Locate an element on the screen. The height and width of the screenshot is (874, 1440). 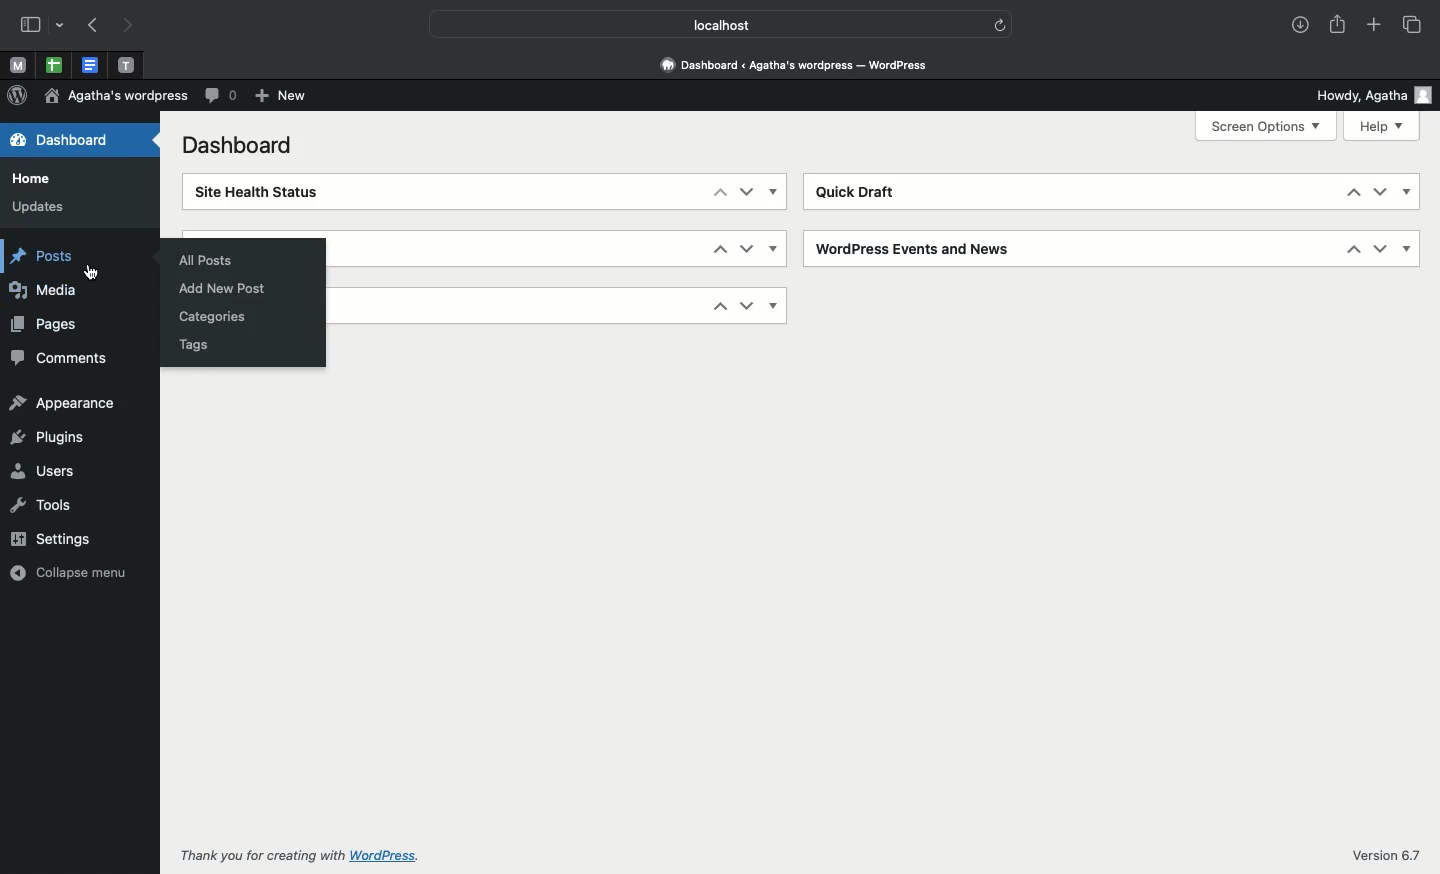
Sidebar is located at coordinates (29, 24).